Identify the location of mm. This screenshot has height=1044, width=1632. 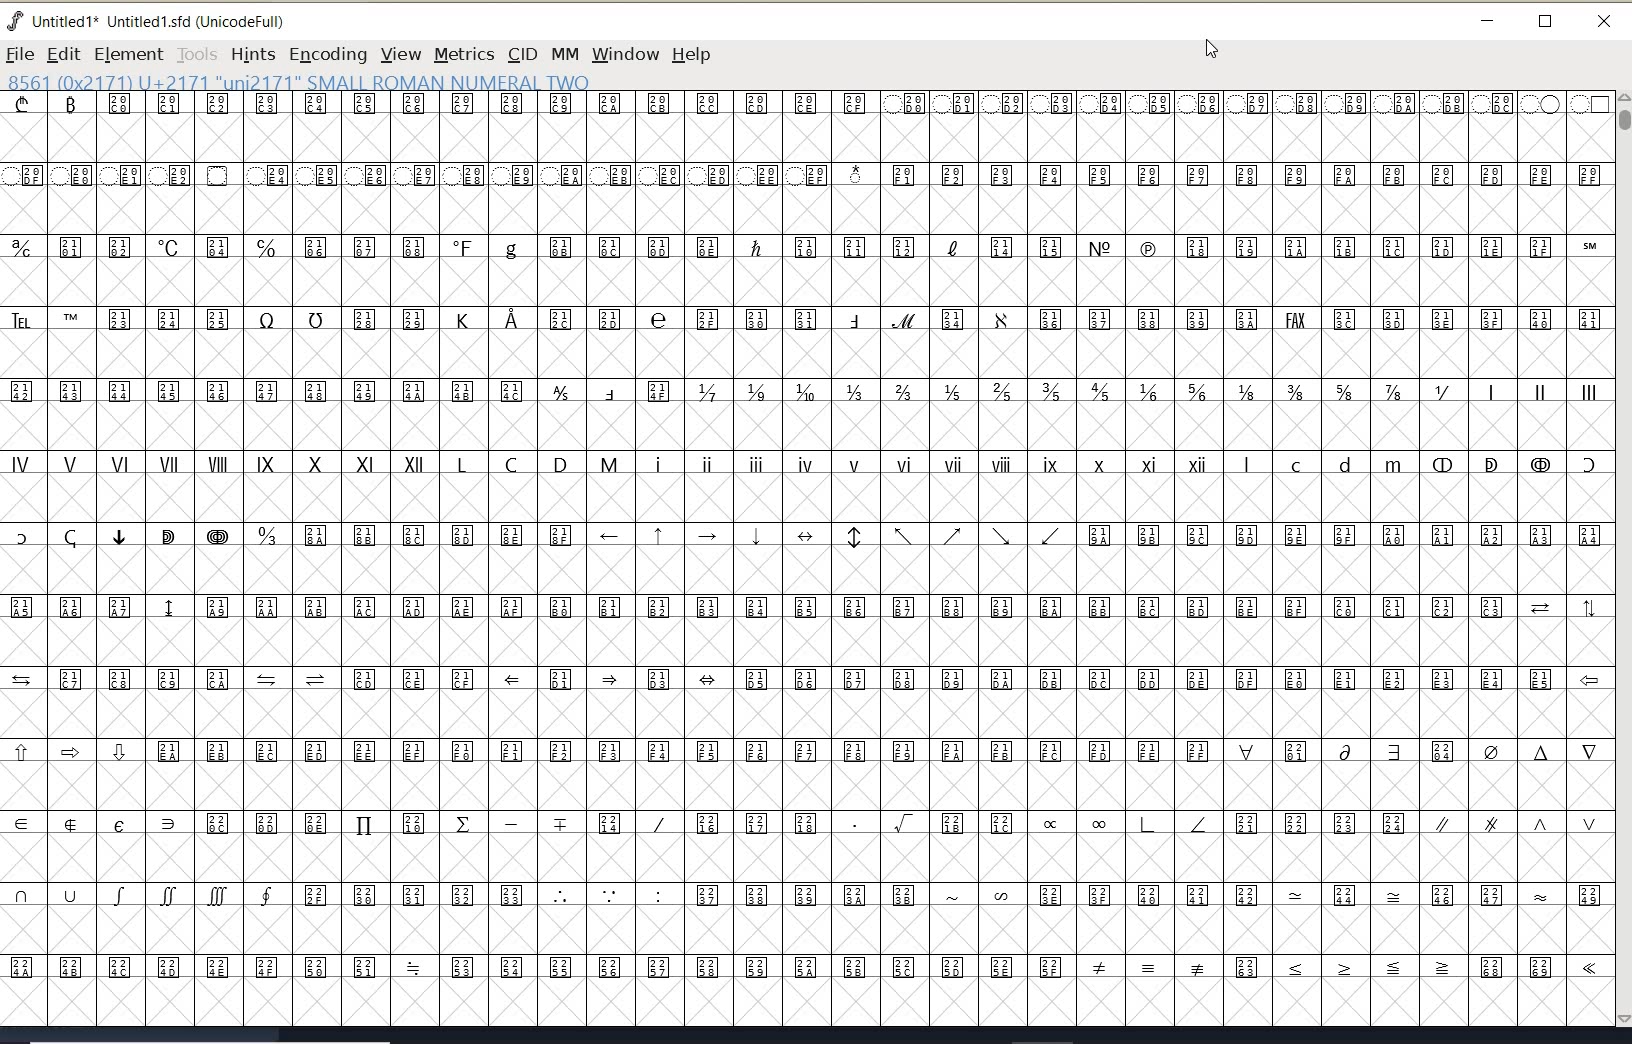
(563, 51).